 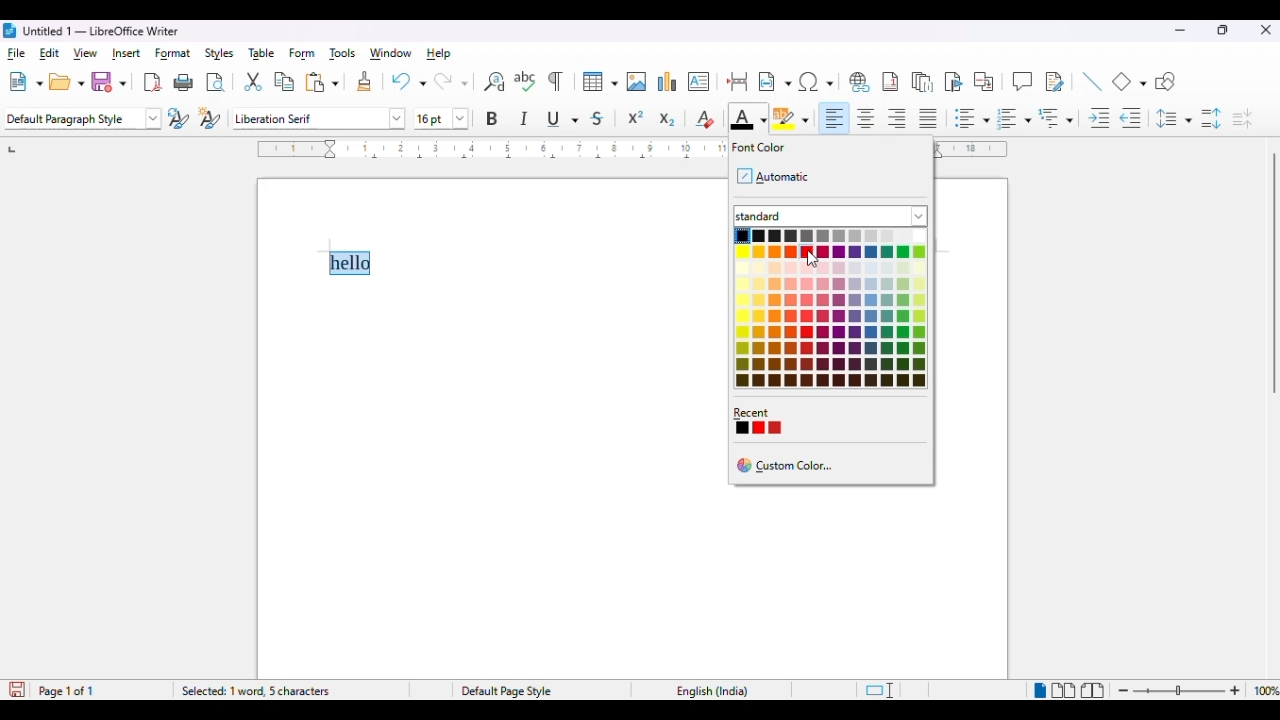 I want to click on select outline format, so click(x=1056, y=118).